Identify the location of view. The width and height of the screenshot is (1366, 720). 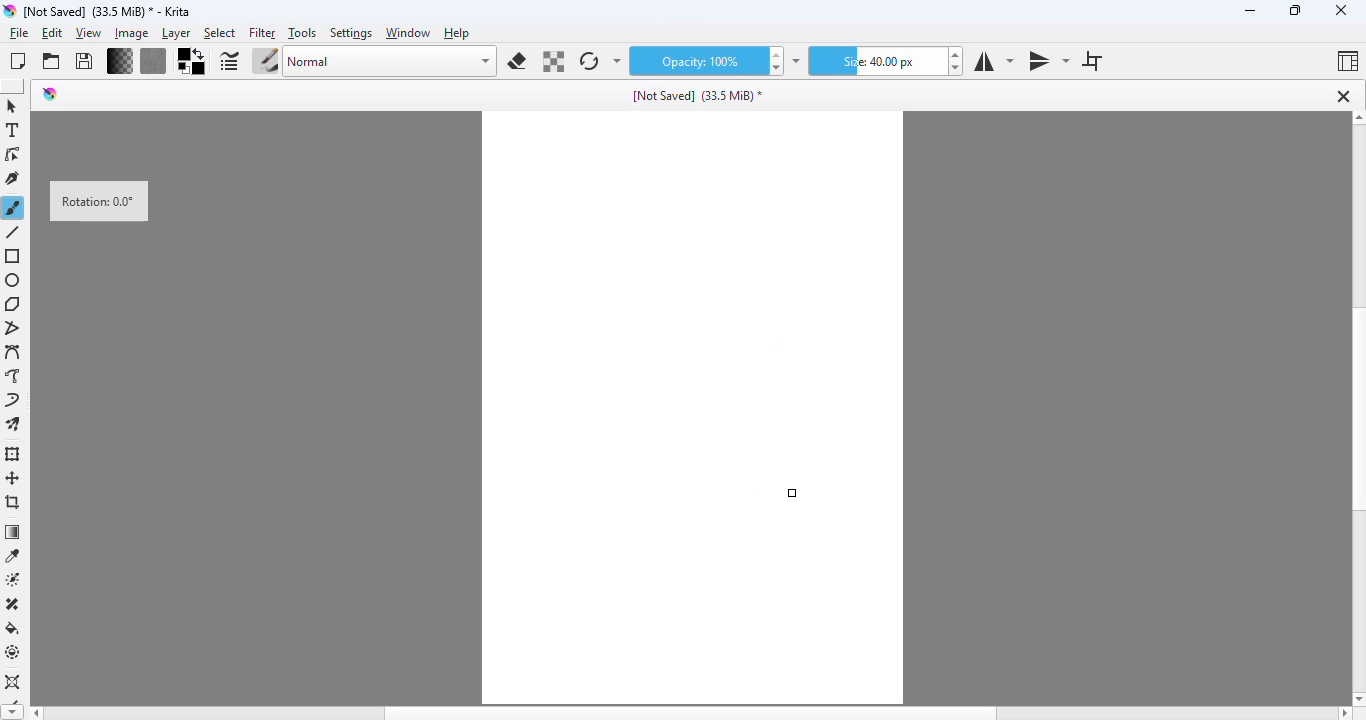
(89, 34).